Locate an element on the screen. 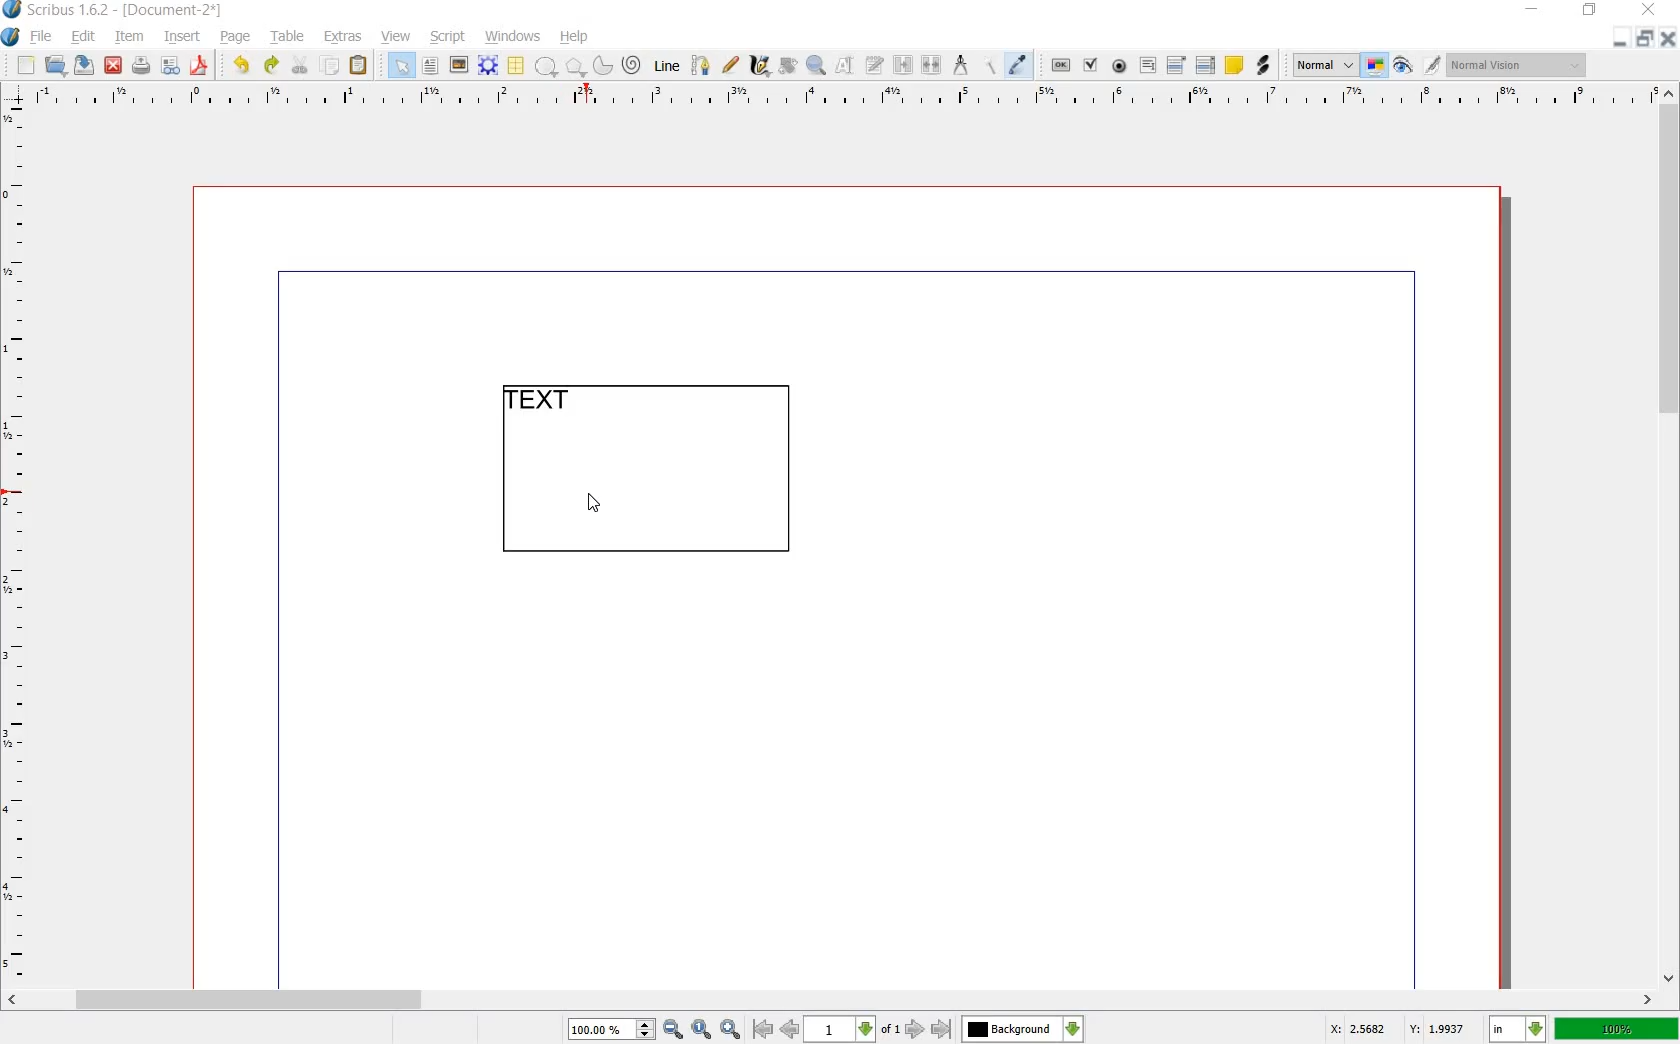  Increase or decrease zoom value is located at coordinates (646, 1030).